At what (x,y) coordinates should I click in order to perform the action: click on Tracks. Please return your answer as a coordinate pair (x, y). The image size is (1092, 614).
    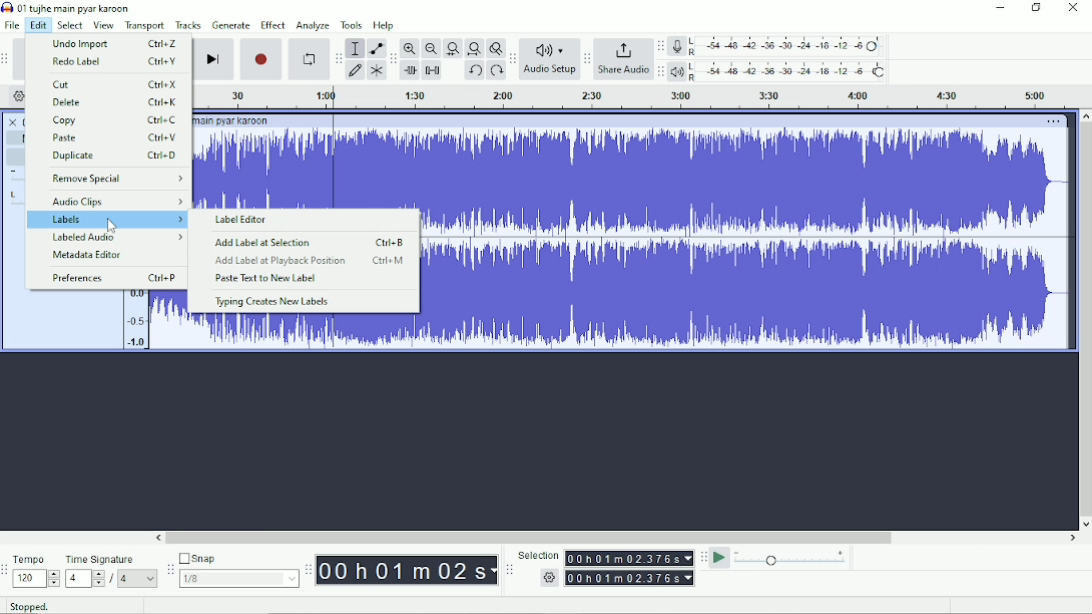
    Looking at the image, I should click on (189, 25).